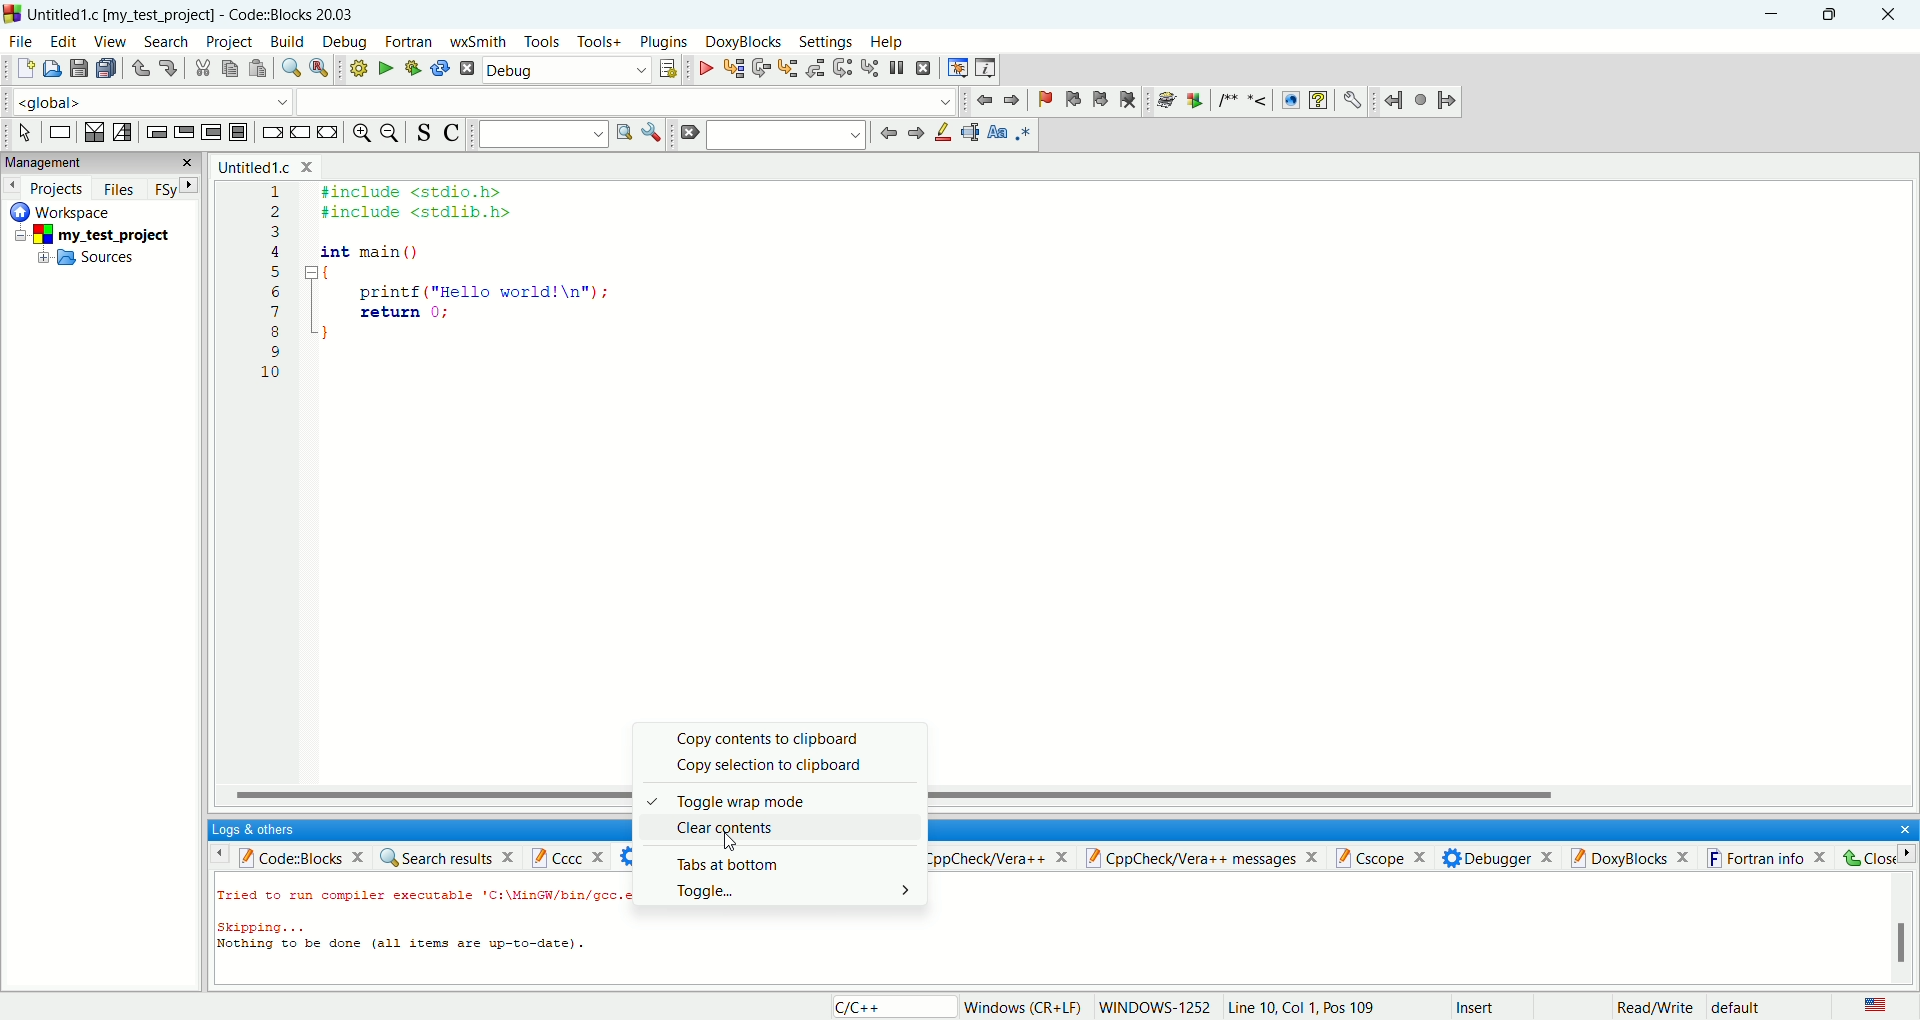 This screenshot has height=1020, width=1920. Describe the element at coordinates (1070, 102) in the screenshot. I see `previous bookmark` at that location.